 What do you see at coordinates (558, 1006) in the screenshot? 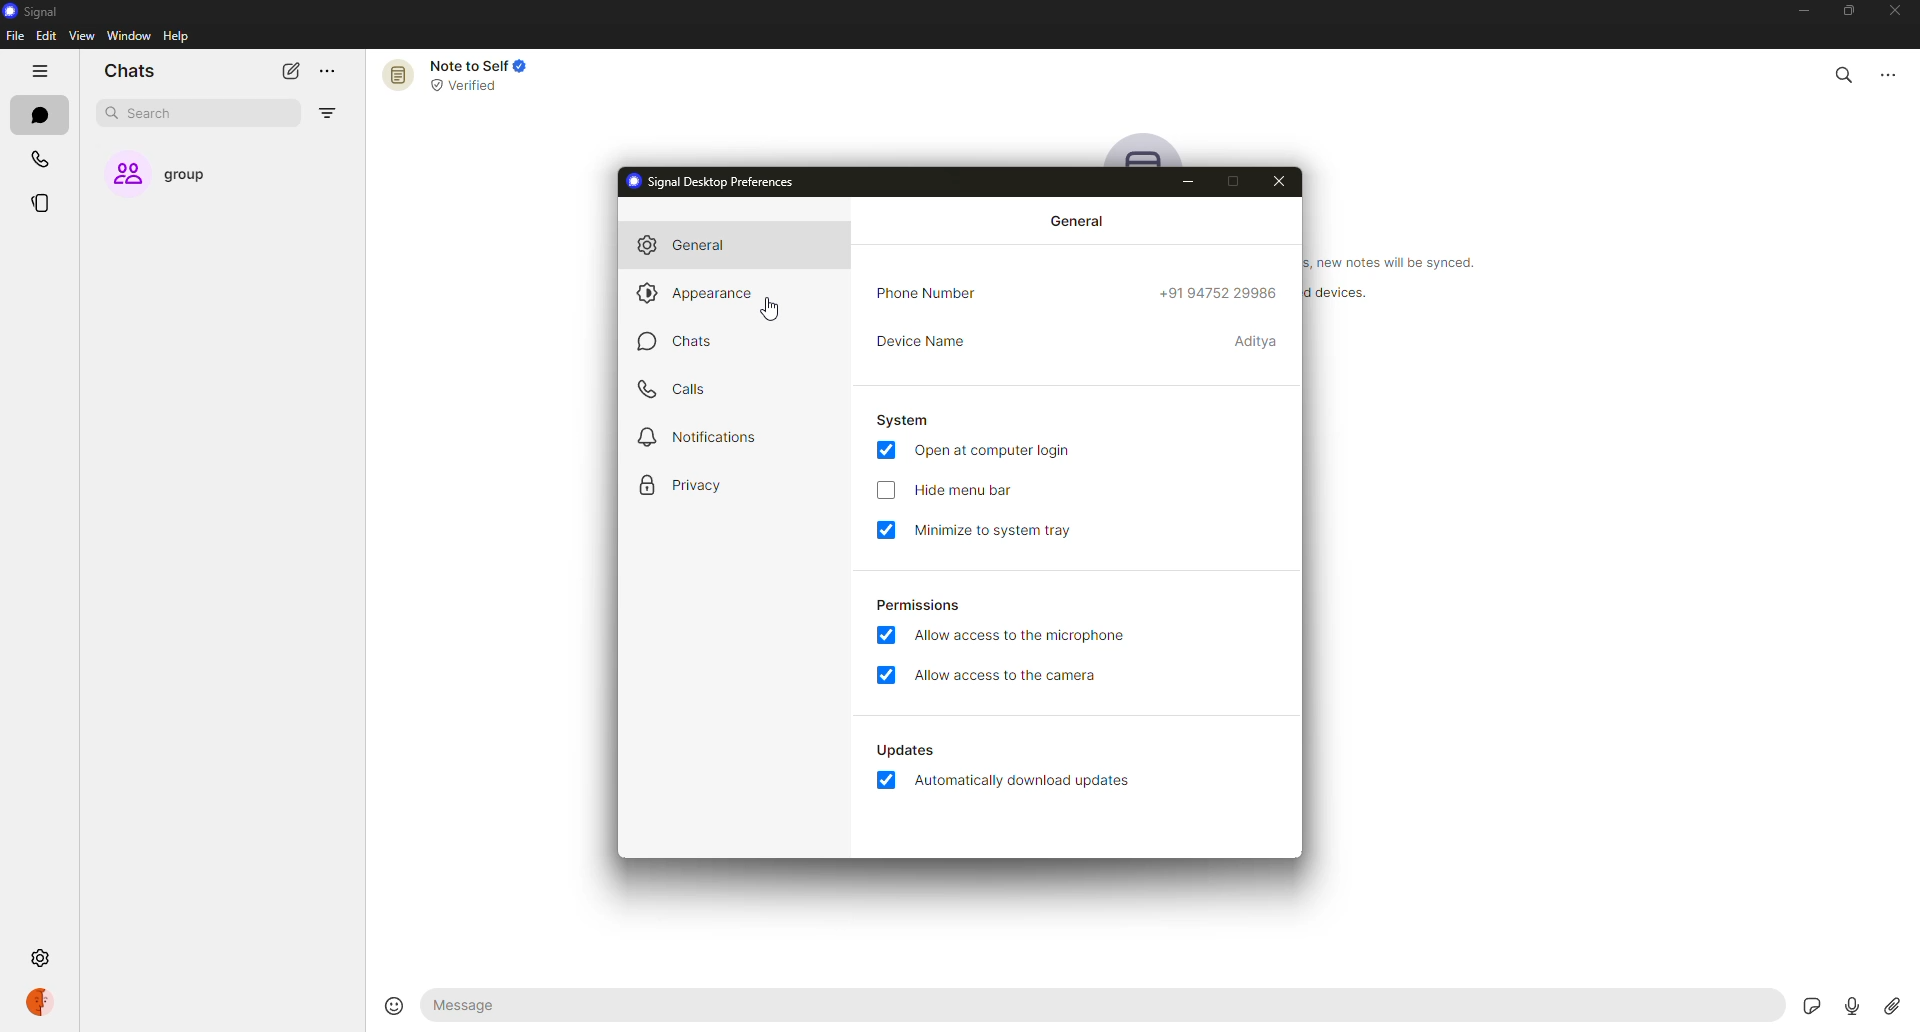
I see `message` at bounding box center [558, 1006].